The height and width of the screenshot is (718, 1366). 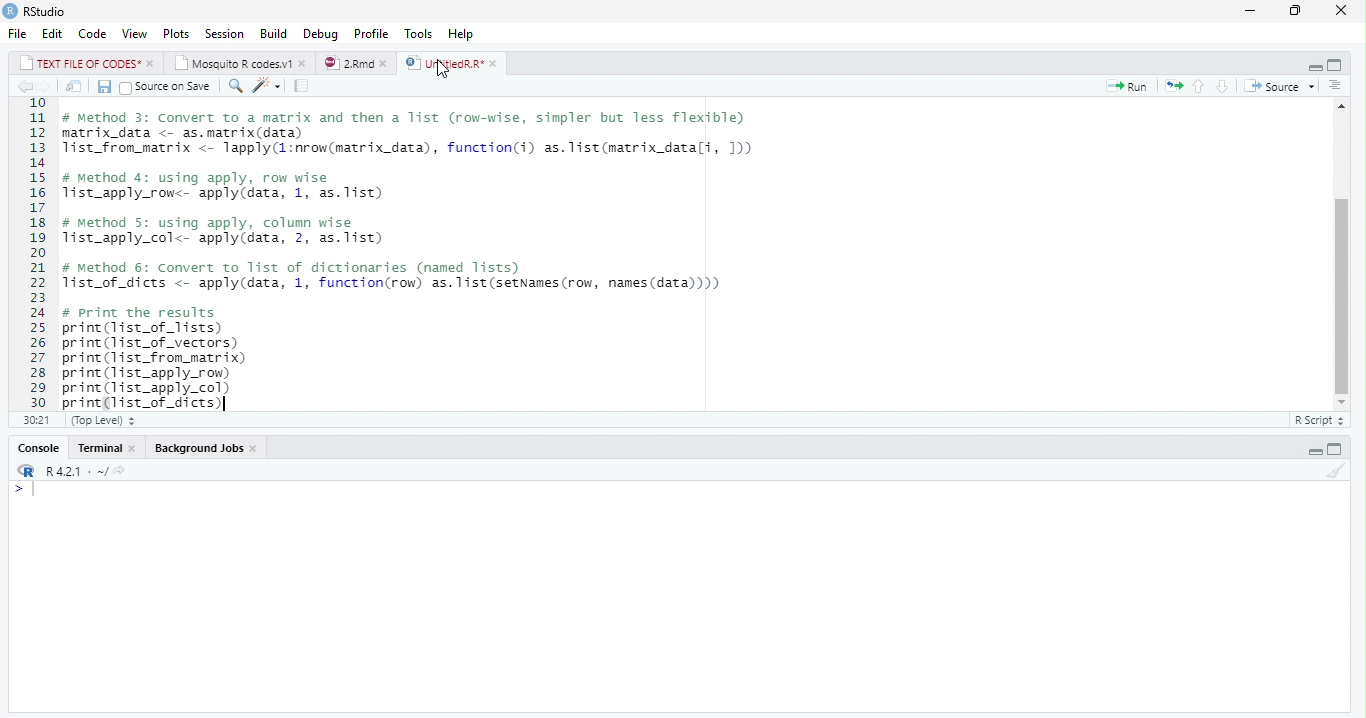 What do you see at coordinates (206, 448) in the screenshot?
I see `Background Jobs` at bounding box center [206, 448].